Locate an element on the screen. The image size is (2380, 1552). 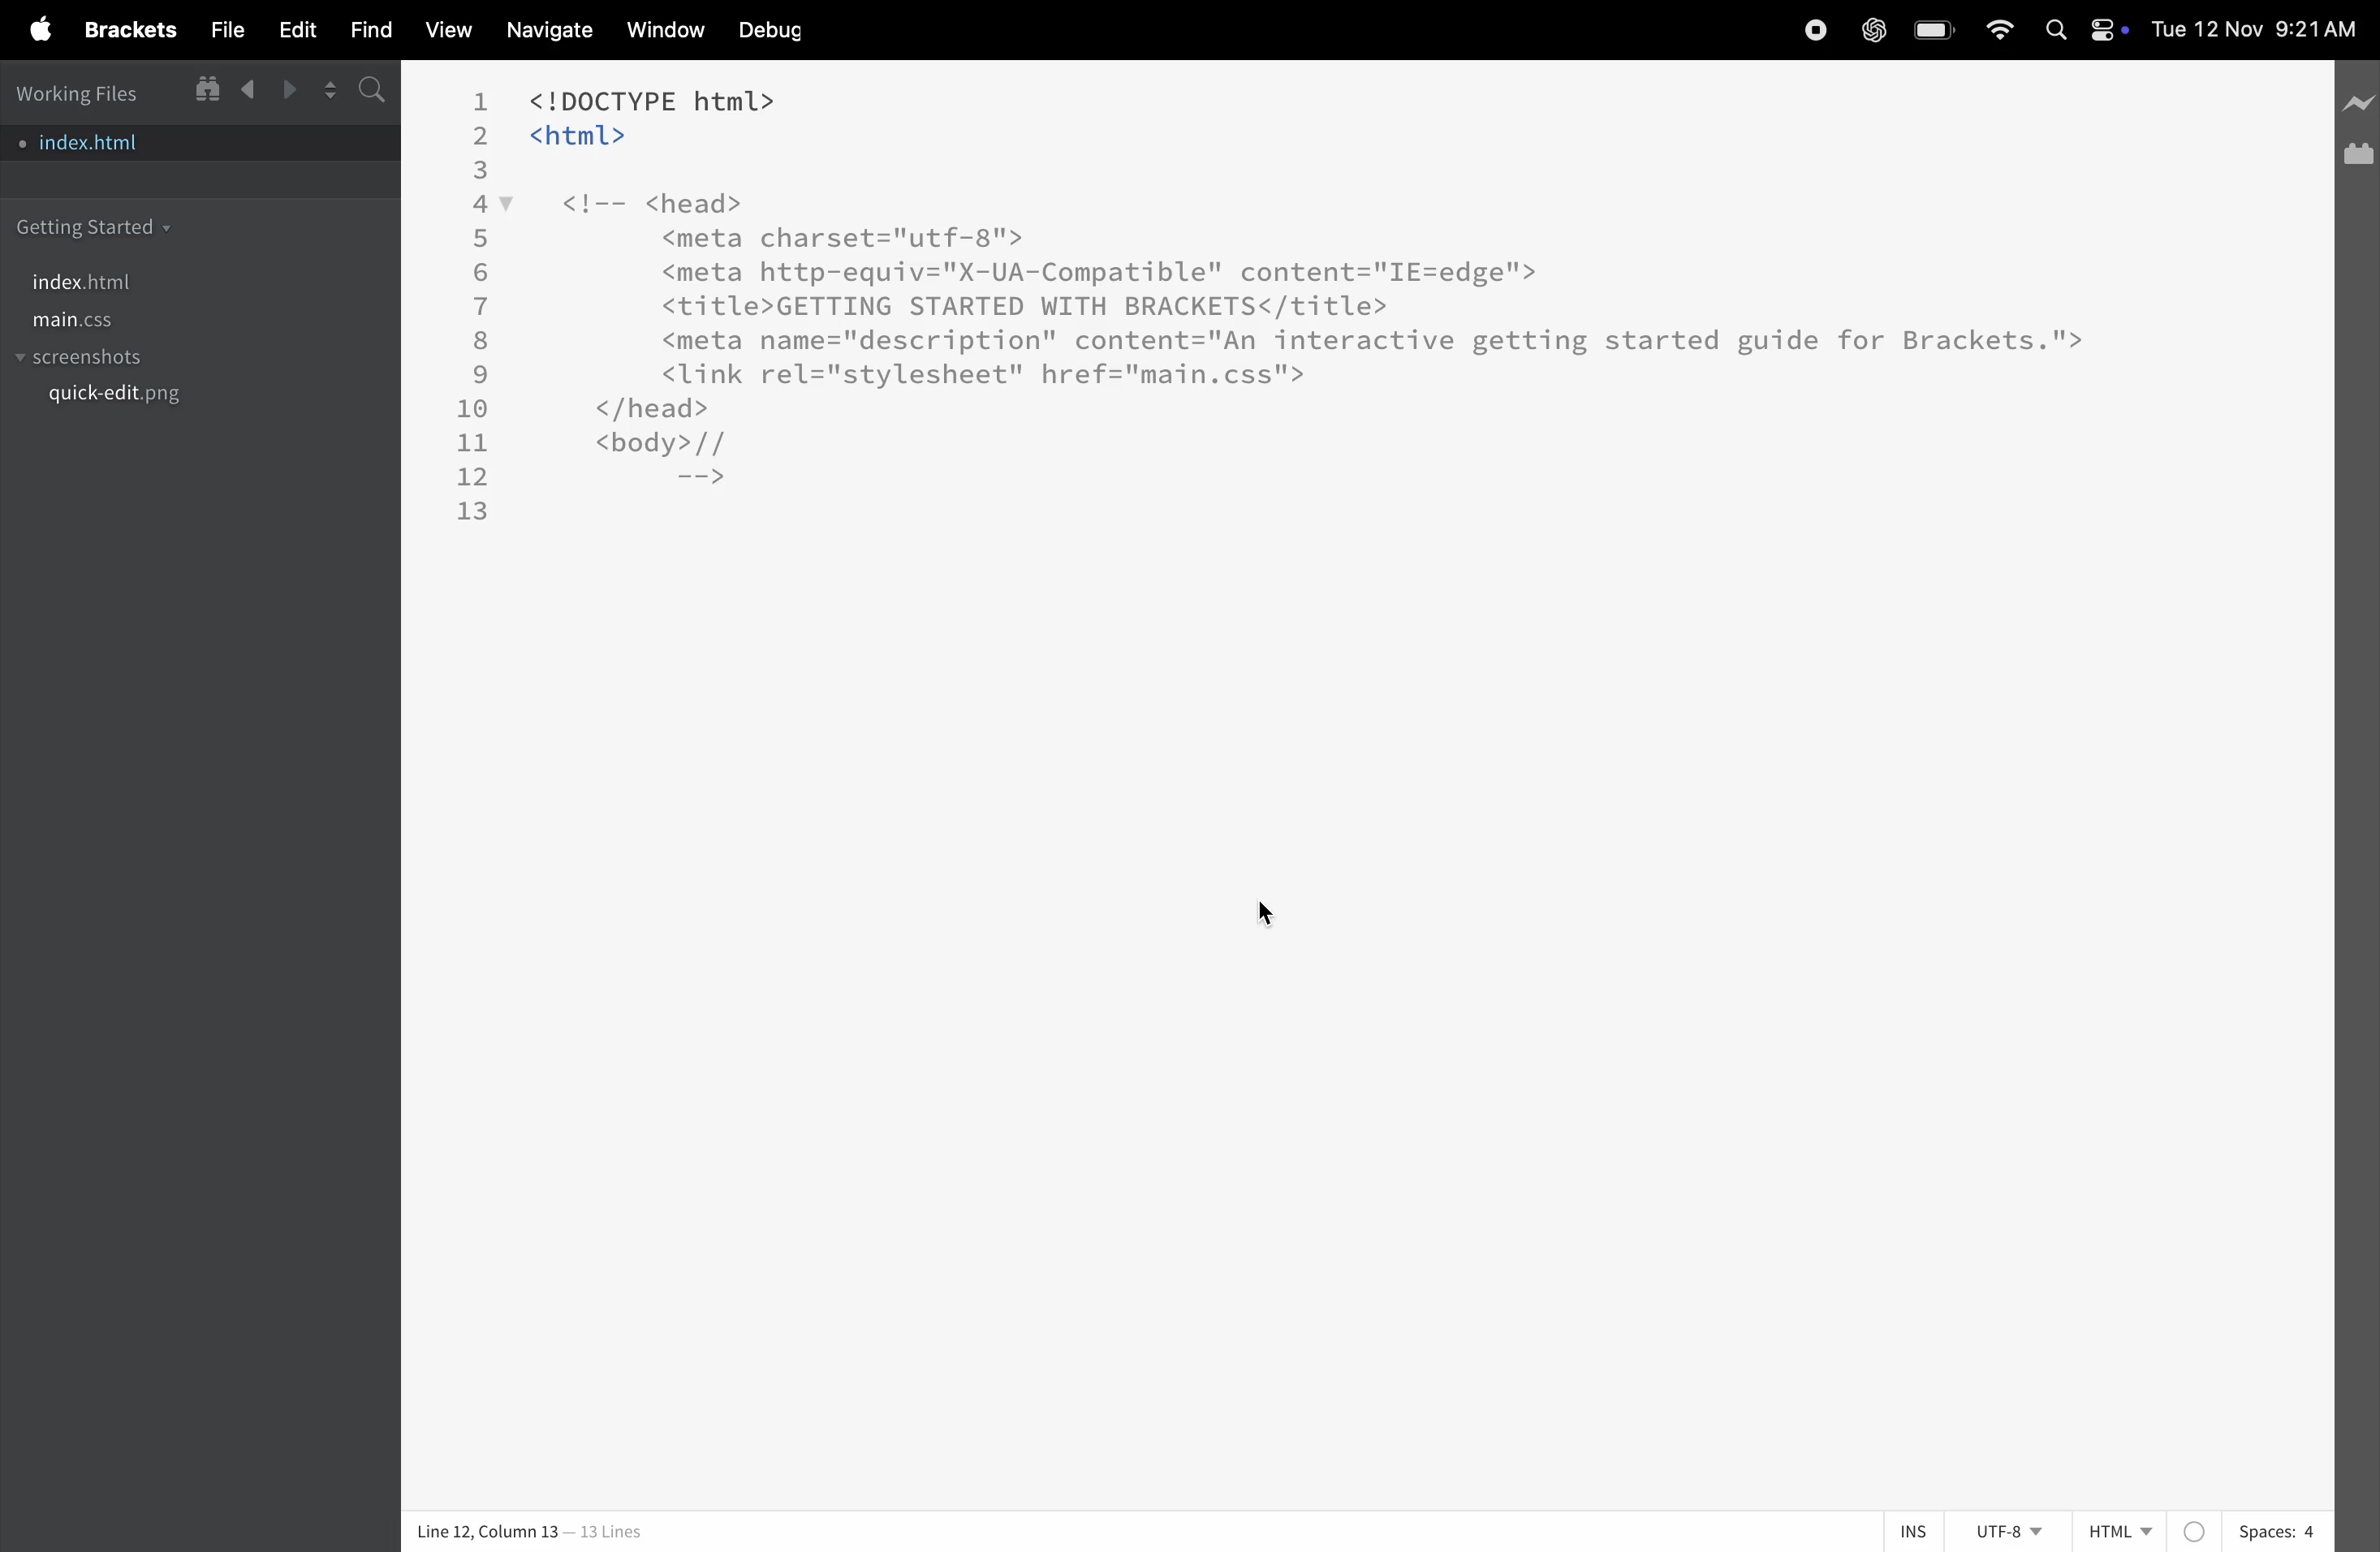
quickedit.png is located at coordinates (151, 400).